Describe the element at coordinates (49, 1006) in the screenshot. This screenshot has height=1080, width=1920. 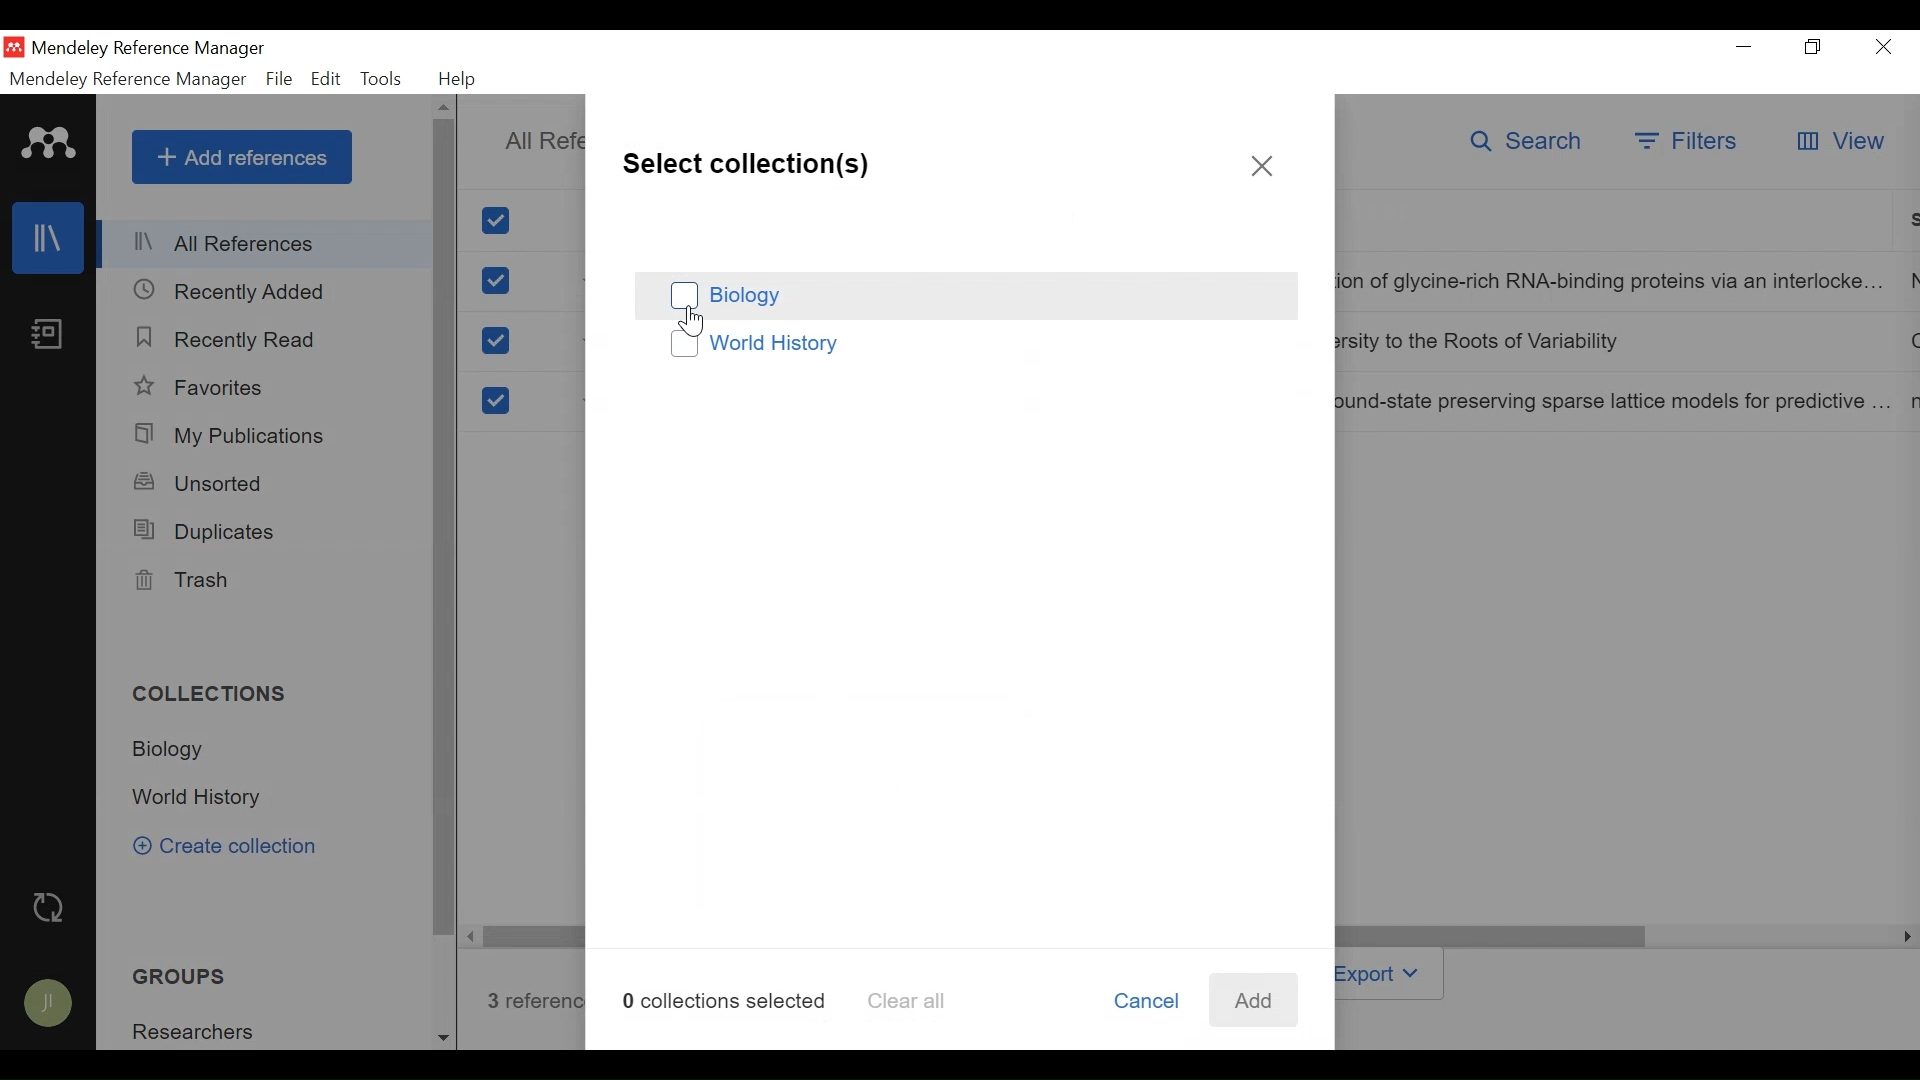
I see `Avatar` at that location.